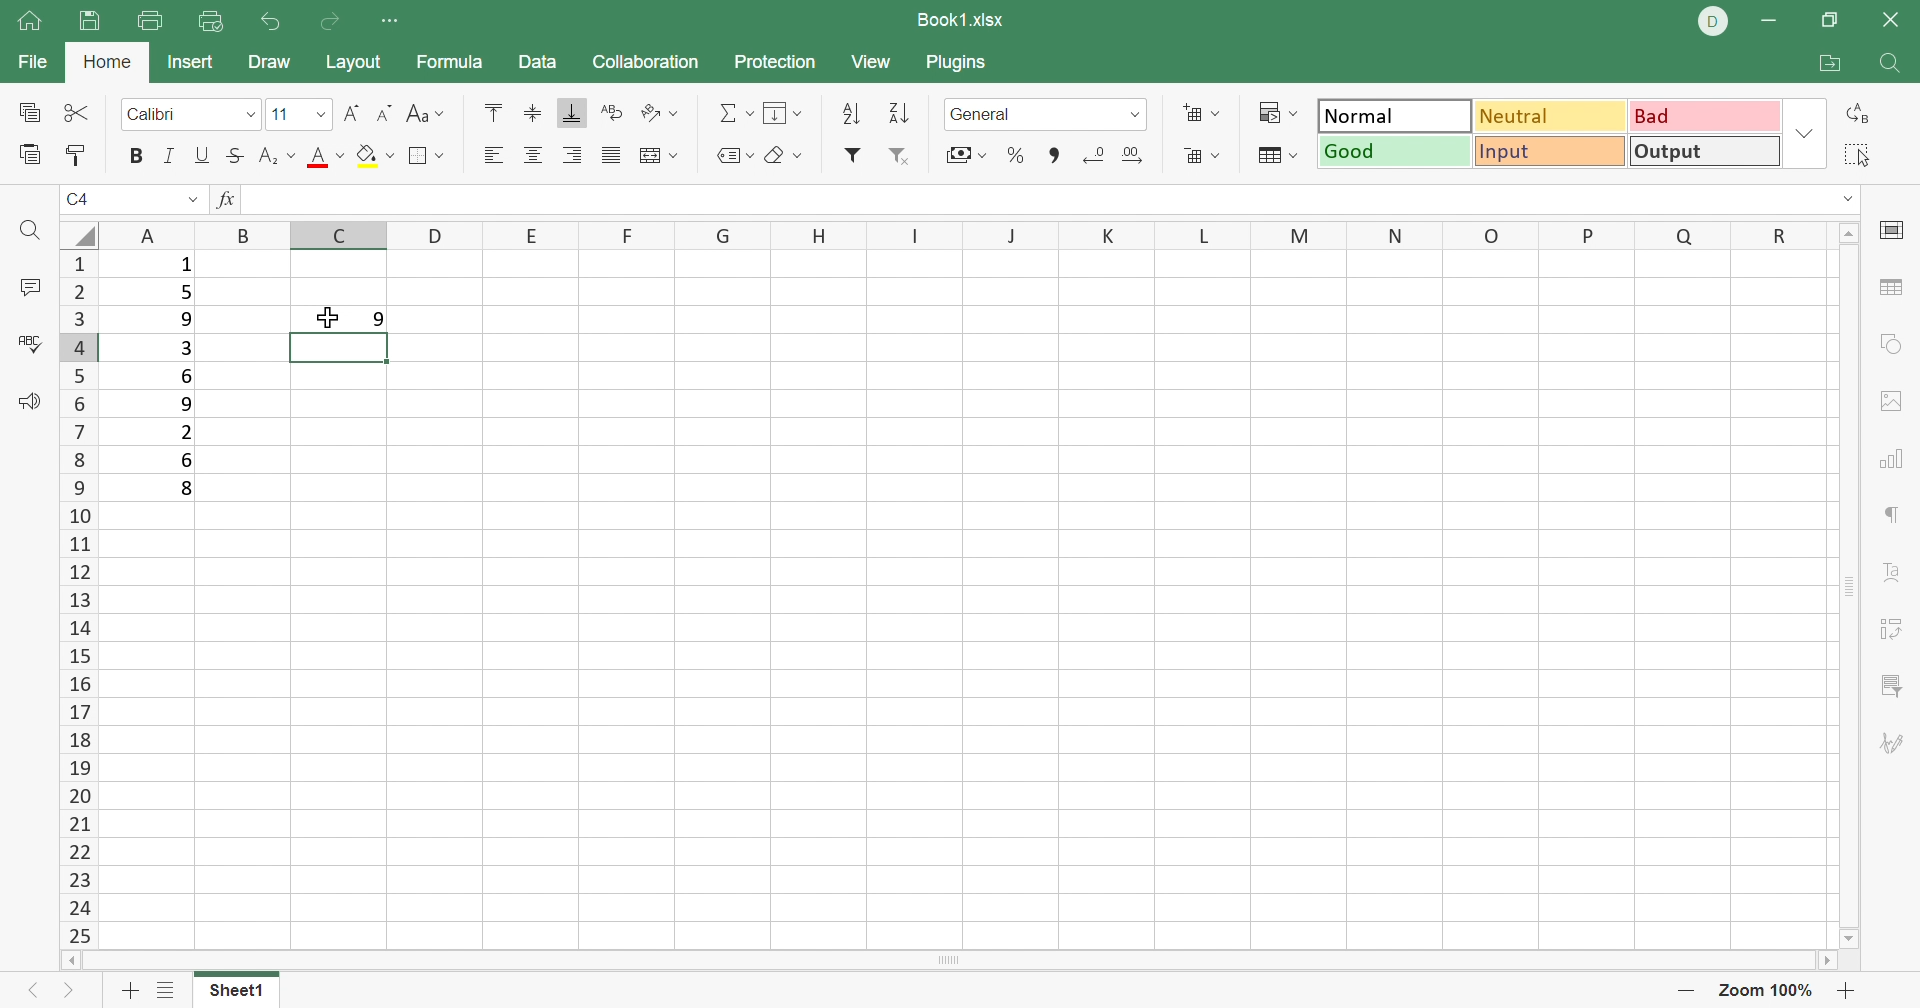 The image size is (1920, 1008). What do you see at coordinates (1887, 572) in the screenshot?
I see `Text  Art settings` at bounding box center [1887, 572].